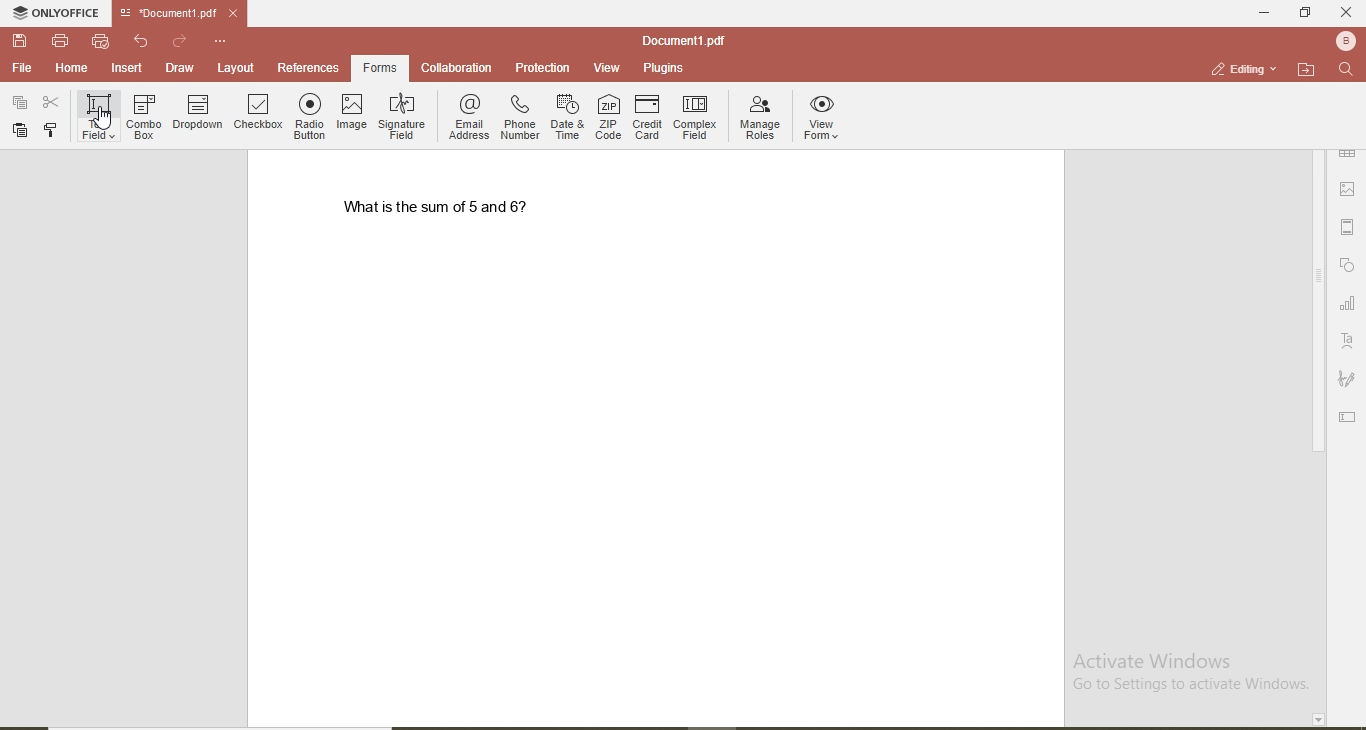  Describe the element at coordinates (309, 115) in the screenshot. I see `radio button` at that location.